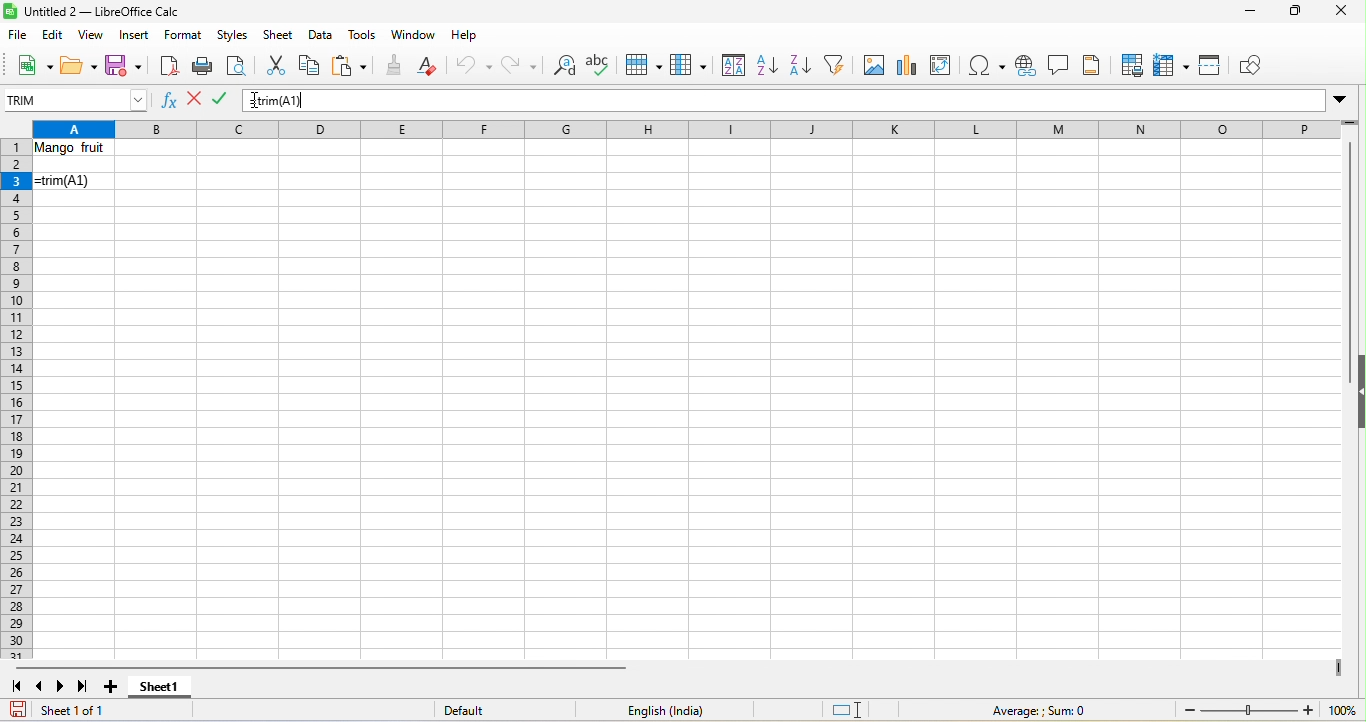 Image resolution: width=1366 pixels, height=722 pixels. What do you see at coordinates (465, 39) in the screenshot?
I see `help` at bounding box center [465, 39].